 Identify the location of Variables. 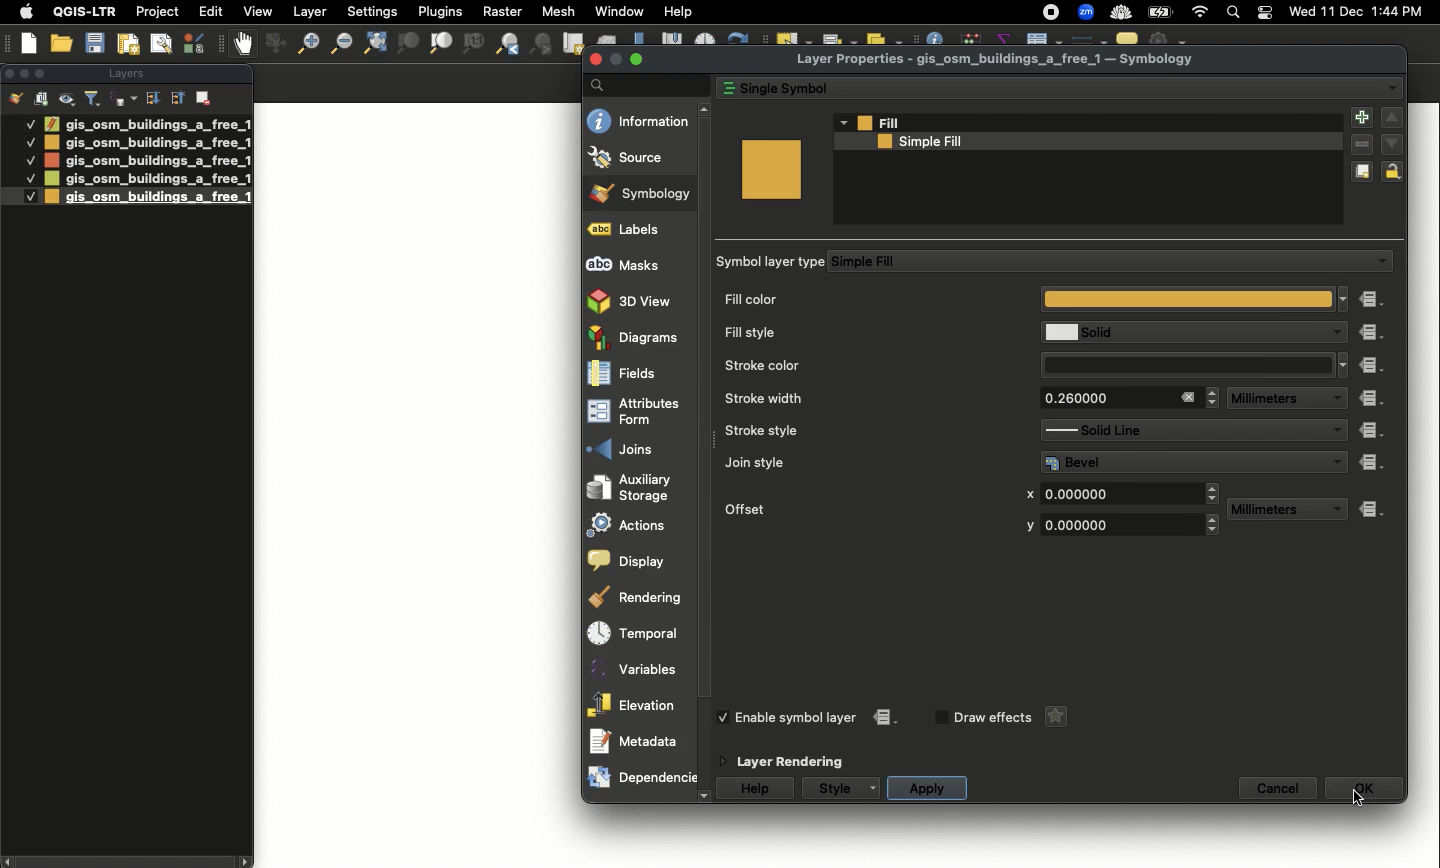
(638, 669).